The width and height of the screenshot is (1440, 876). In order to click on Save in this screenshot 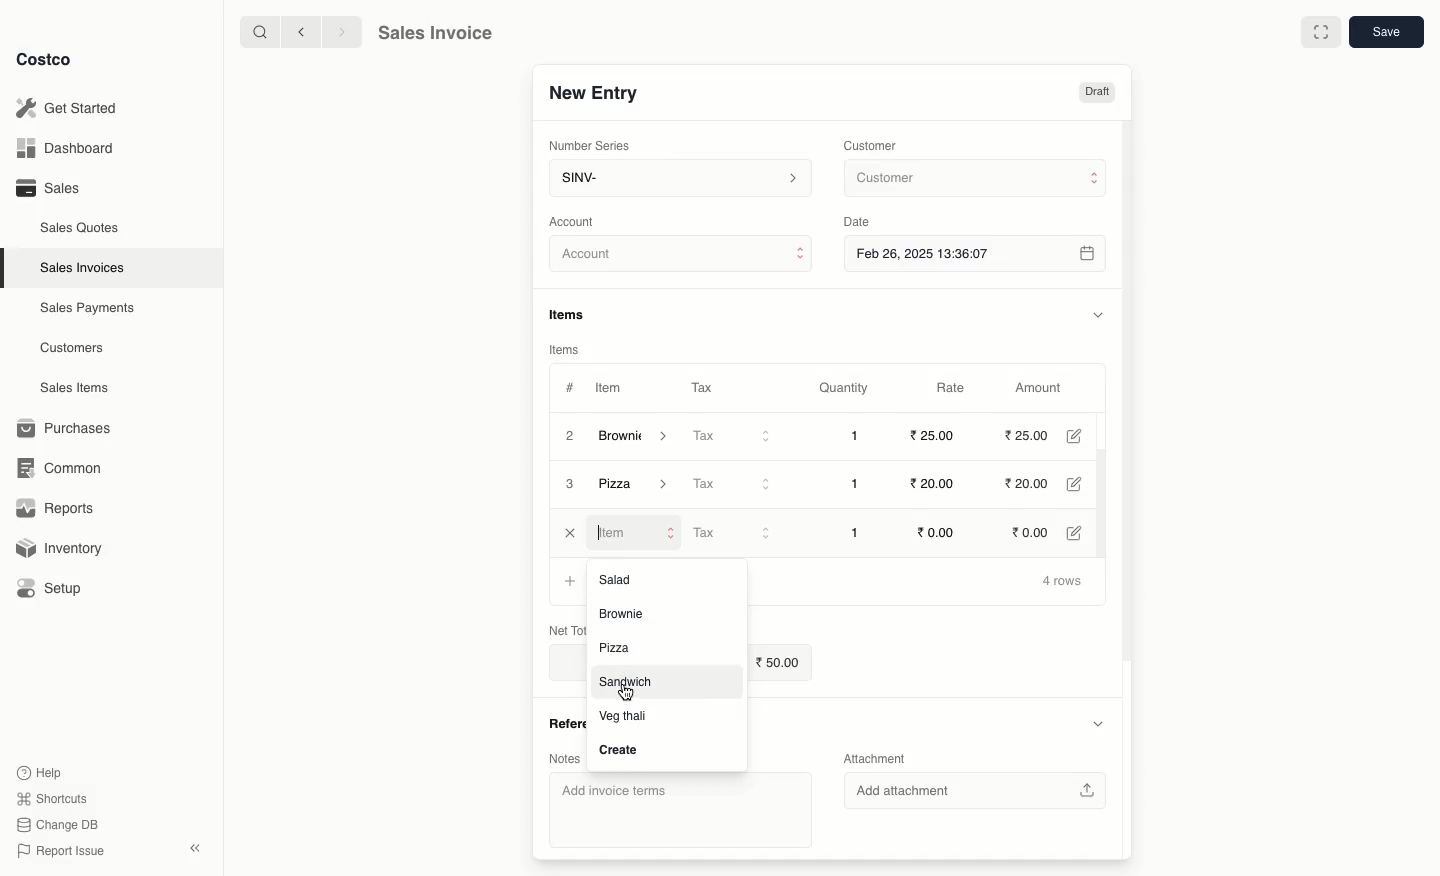, I will do `click(1389, 34)`.